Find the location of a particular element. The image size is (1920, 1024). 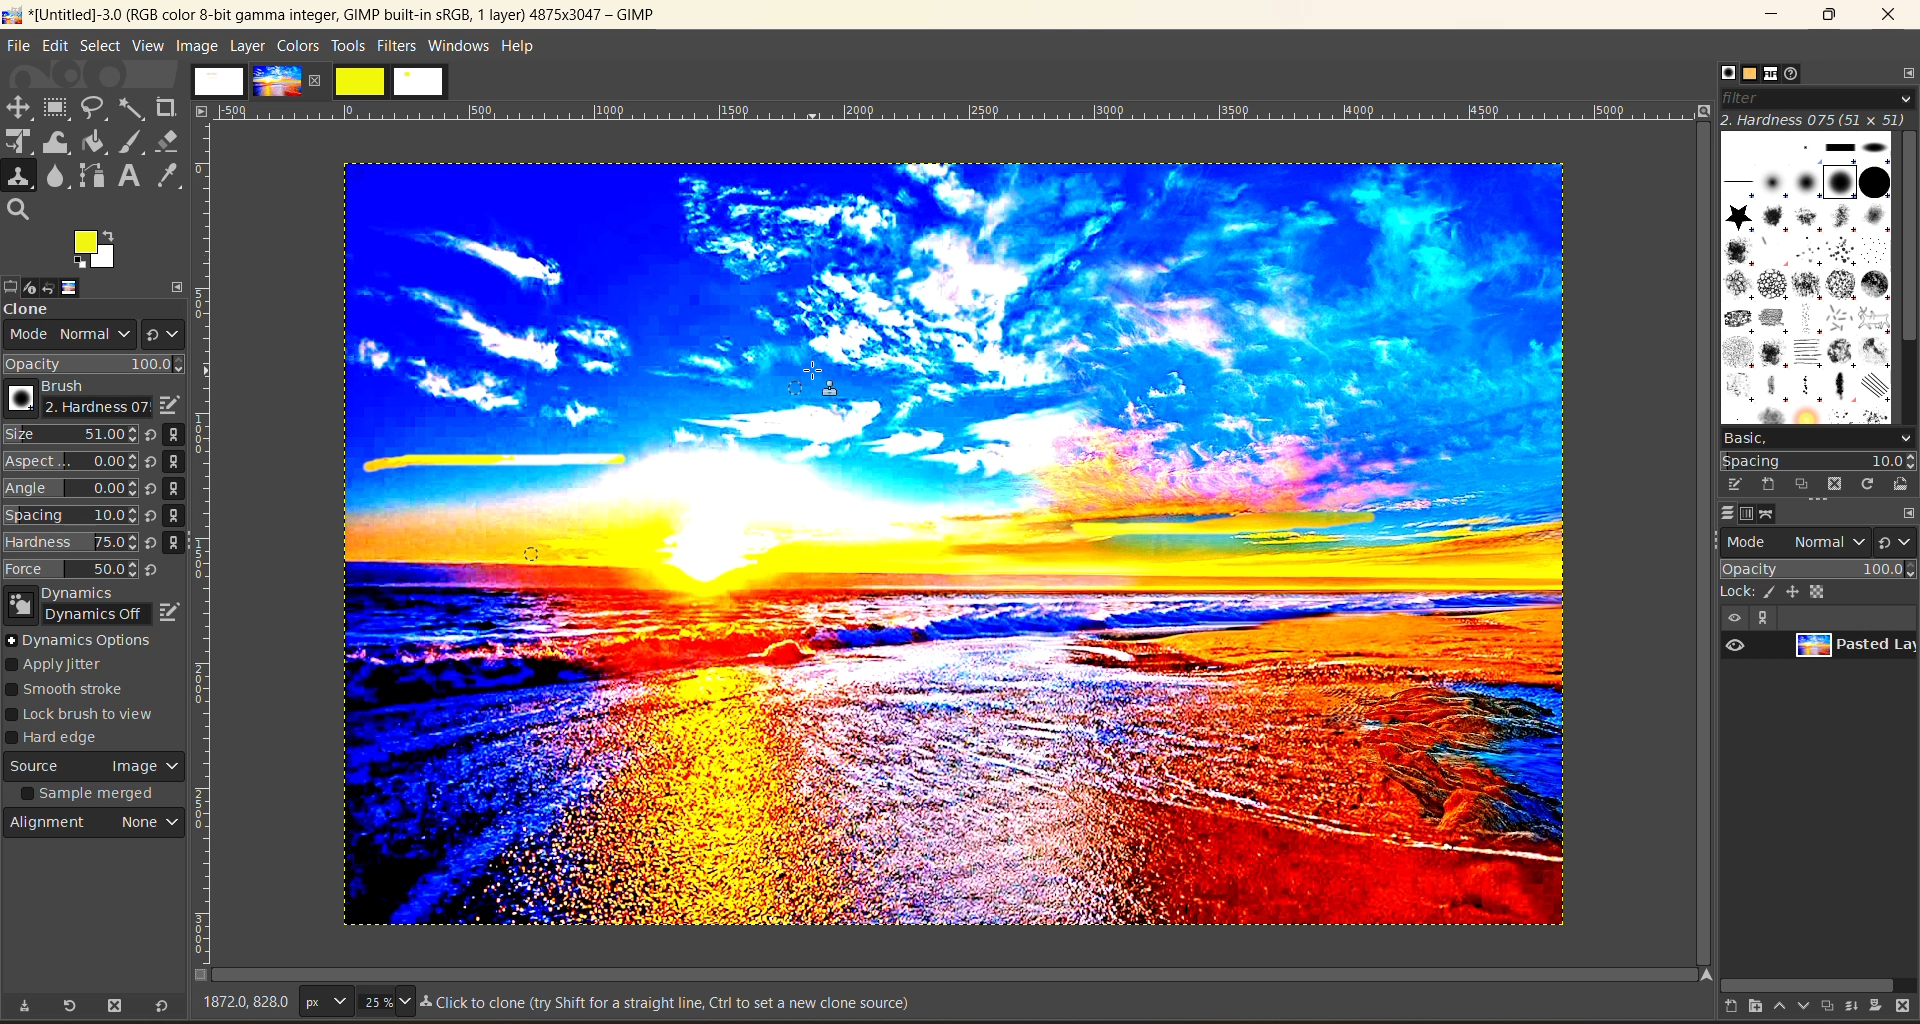

apply jitter is located at coordinates (68, 666).